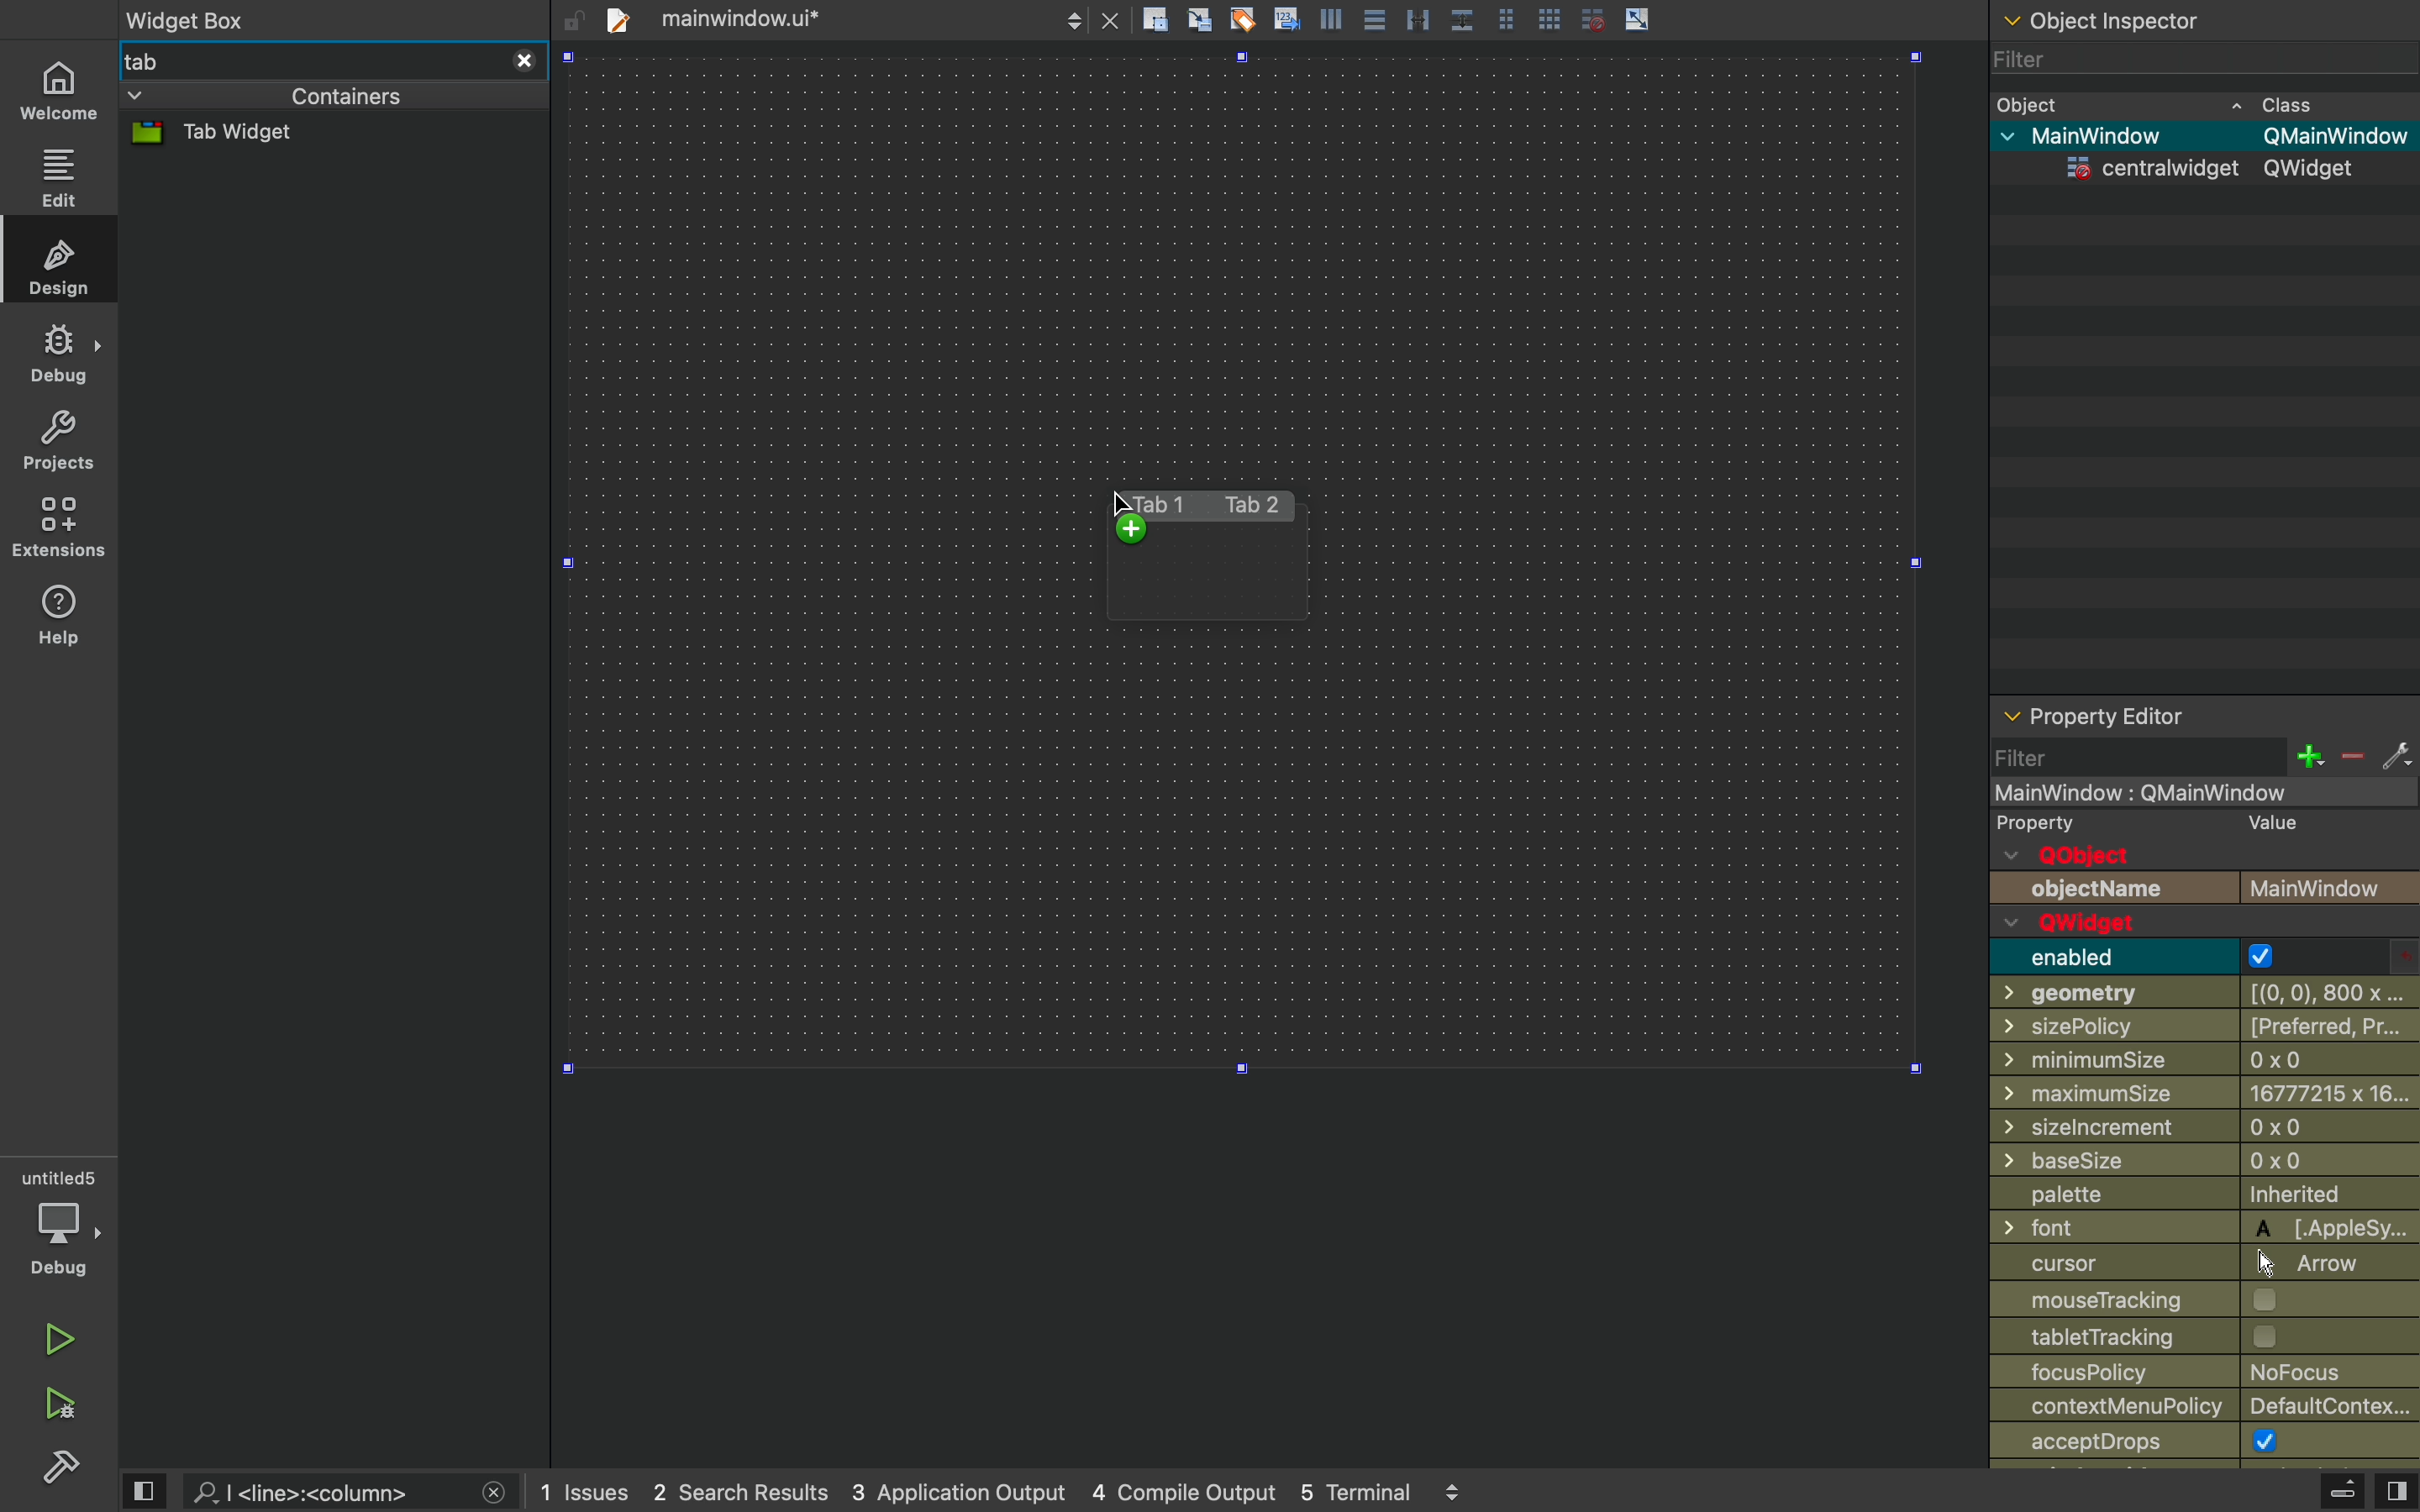  What do you see at coordinates (59, 1472) in the screenshot?
I see `build` at bounding box center [59, 1472].